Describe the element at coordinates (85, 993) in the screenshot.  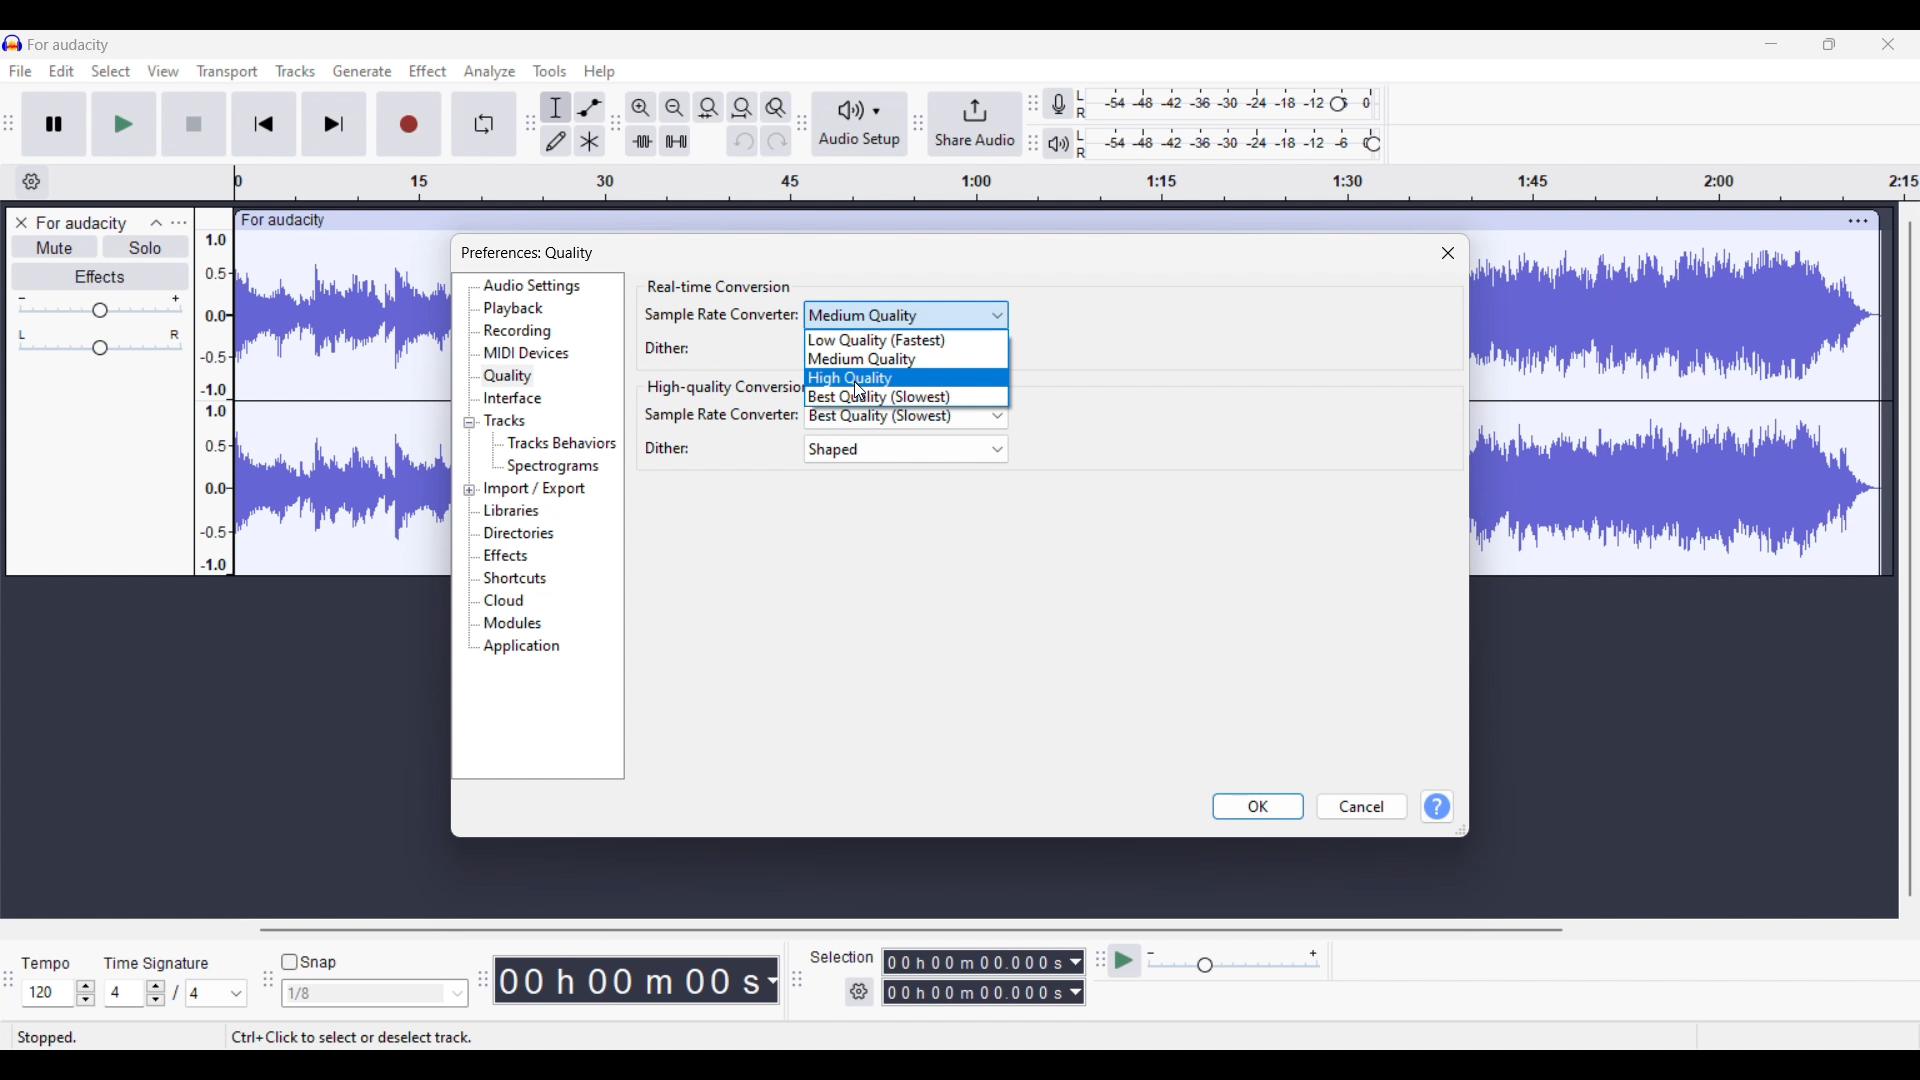
I see `Increase/Decrease Tempo` at that location.